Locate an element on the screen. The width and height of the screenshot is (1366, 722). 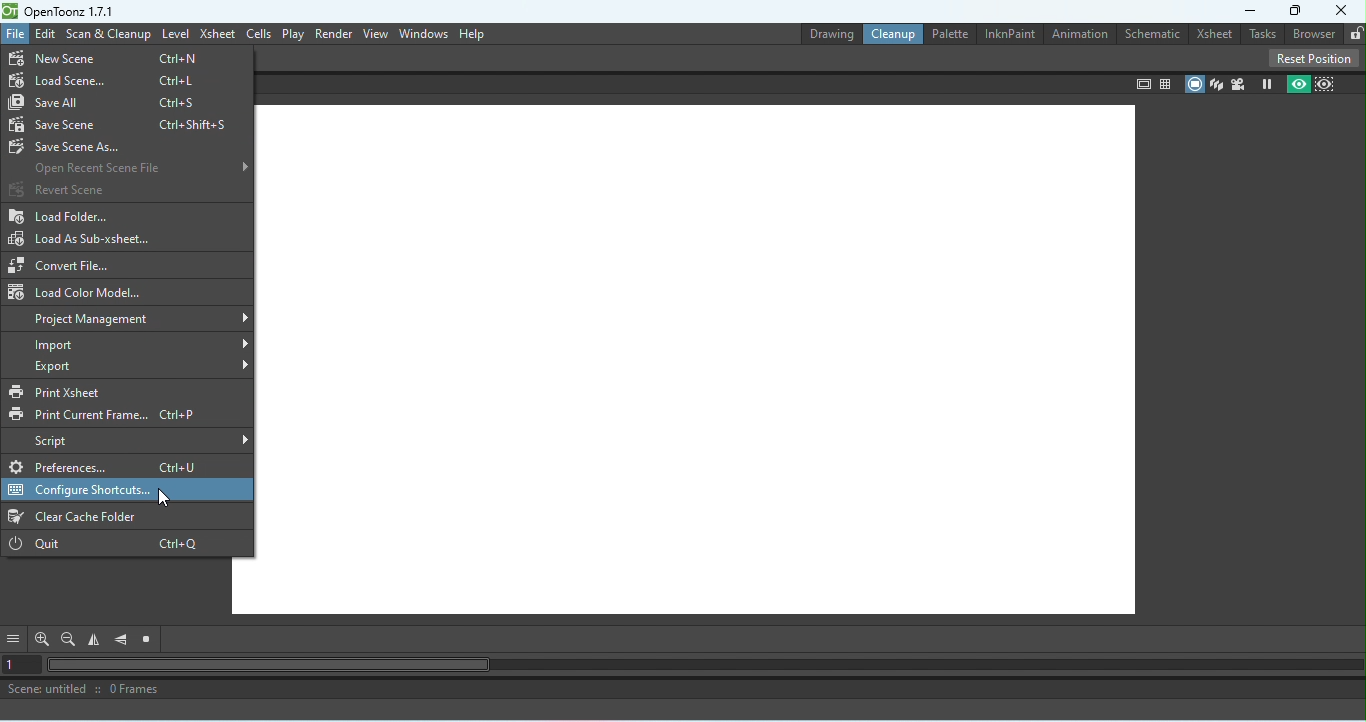
Print Current Frame is located at coordinates (107, 416).